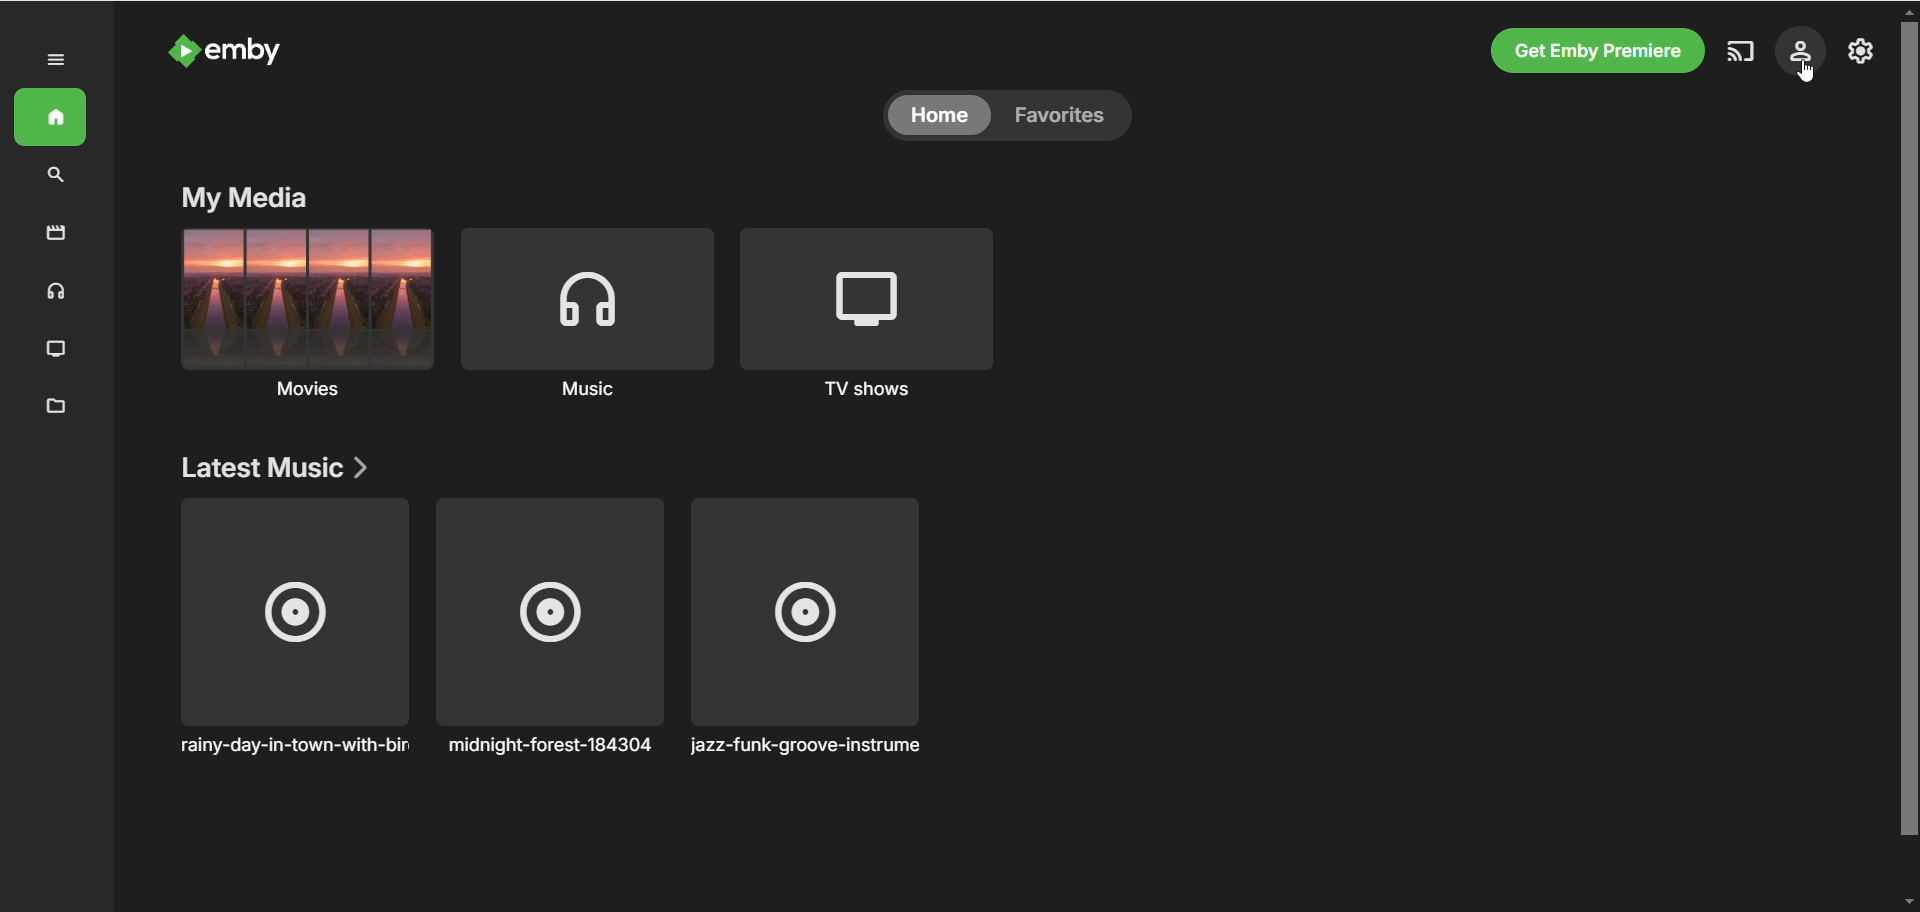 This screenshot has width=1920, height=912. I want to click on vertical scroll bar, so click(1908, 459).